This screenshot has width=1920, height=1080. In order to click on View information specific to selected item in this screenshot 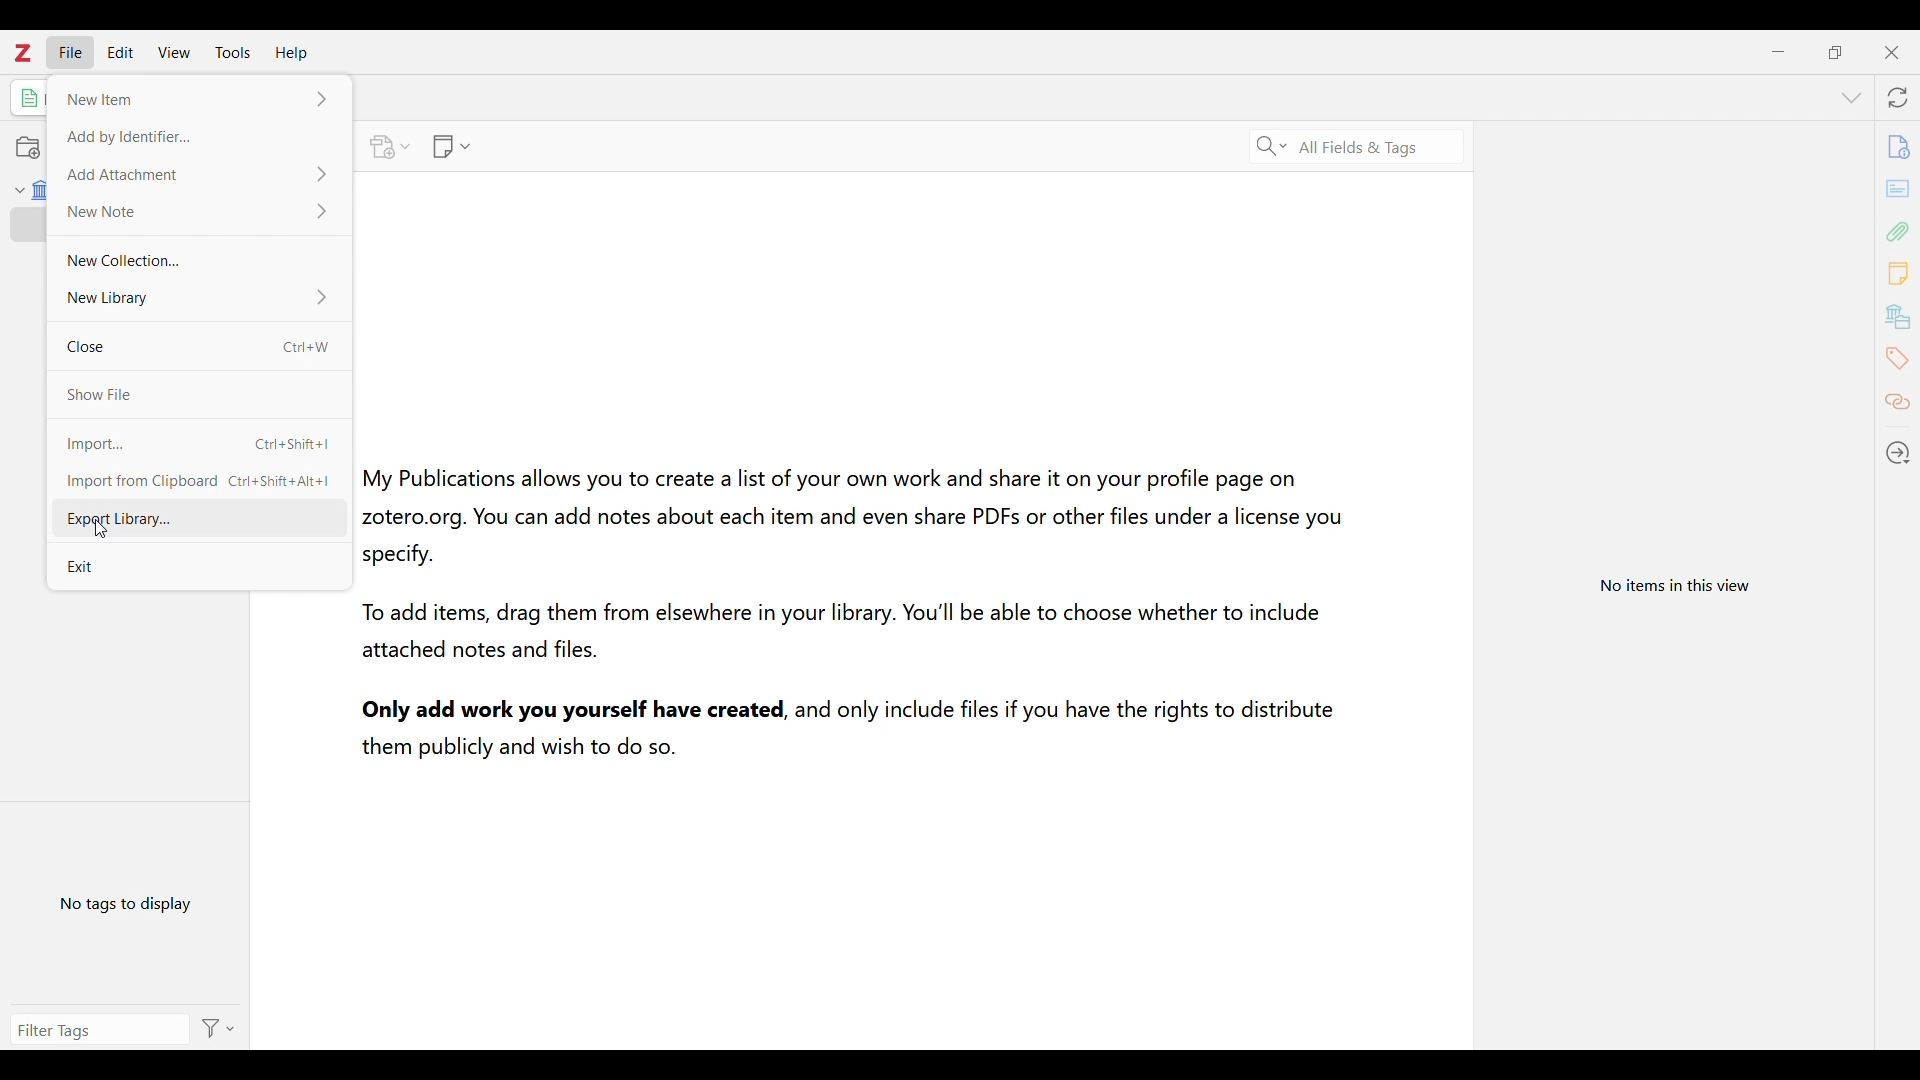, I will do `click(1680, 583)`.